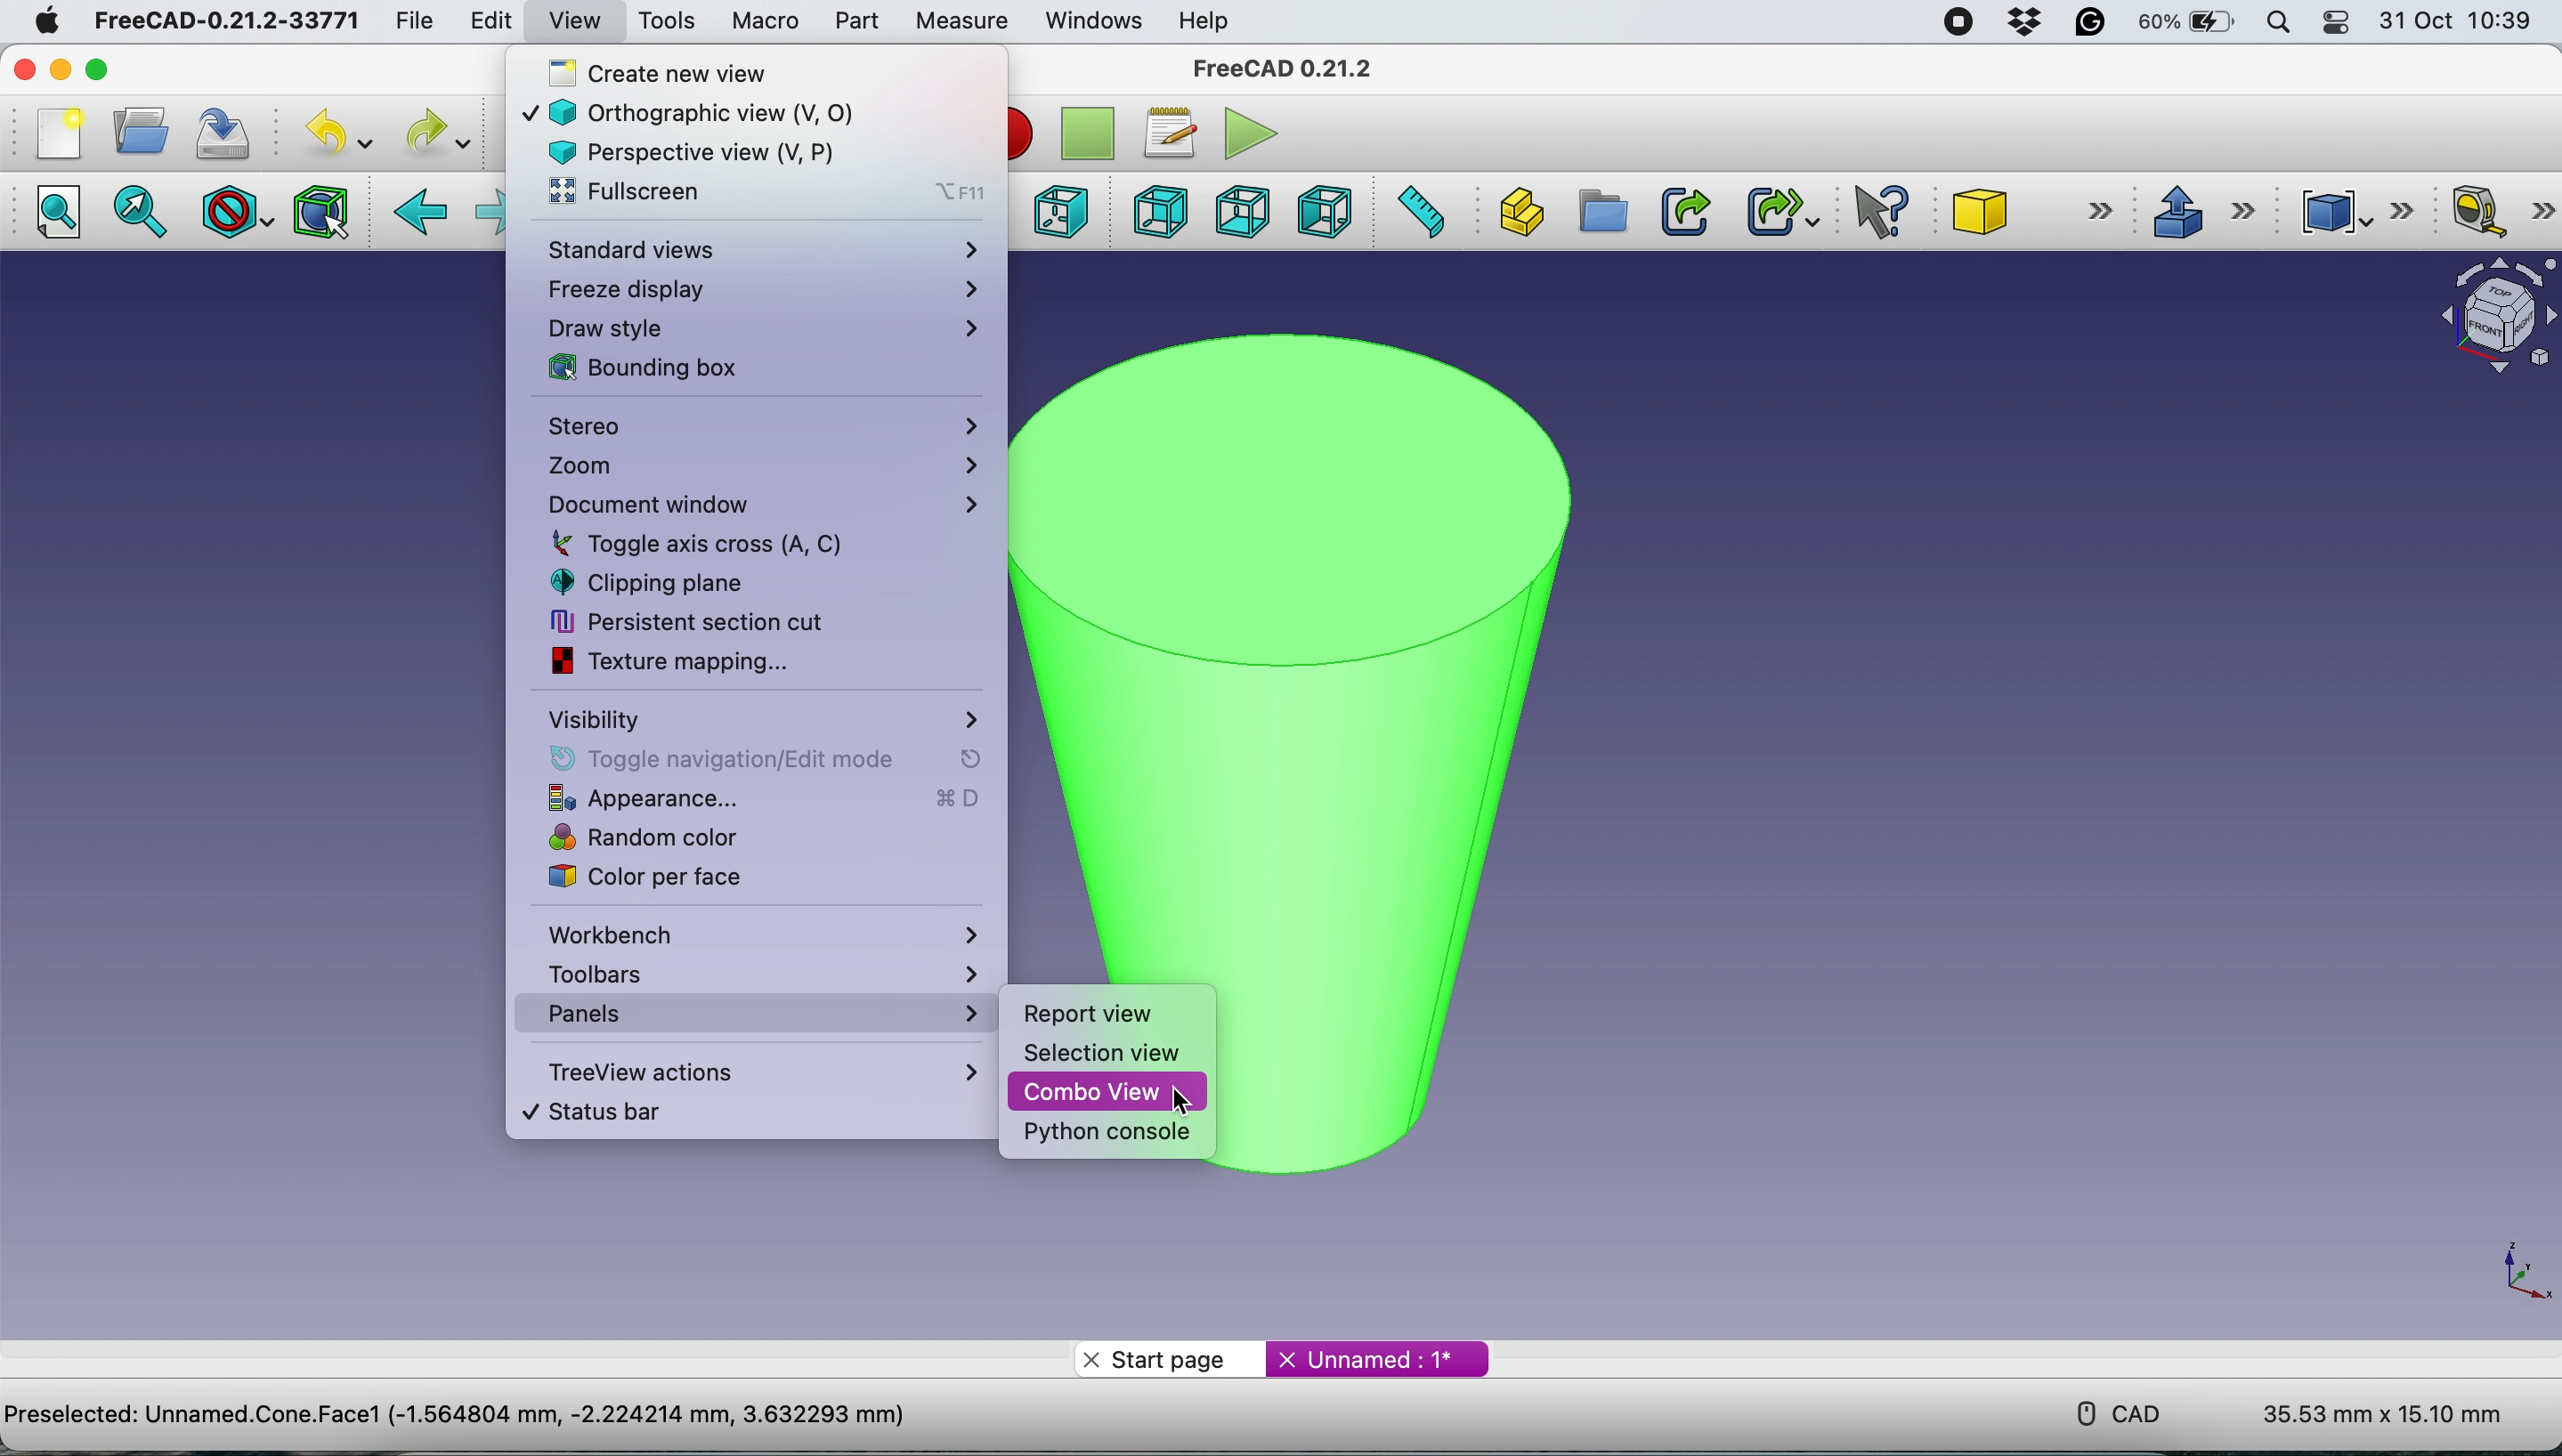 The height and width of the screenshot is (1456, 2562). I want to click on create group, so click(1602, 213).